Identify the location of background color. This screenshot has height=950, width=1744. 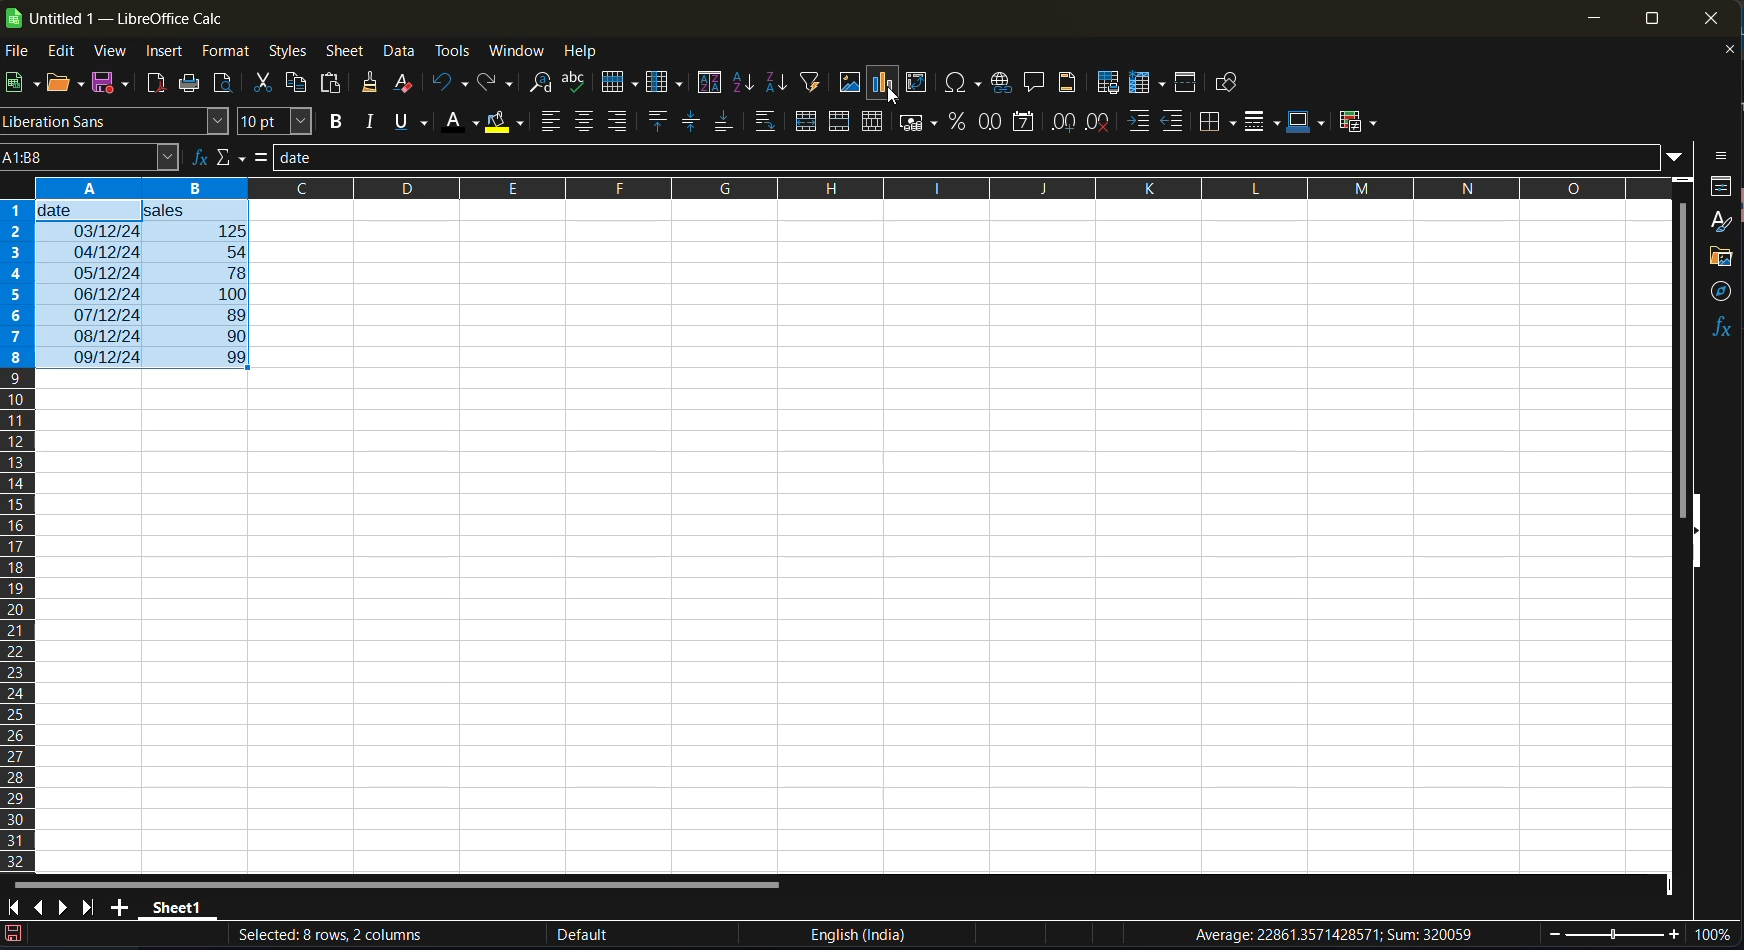
(505, 124).